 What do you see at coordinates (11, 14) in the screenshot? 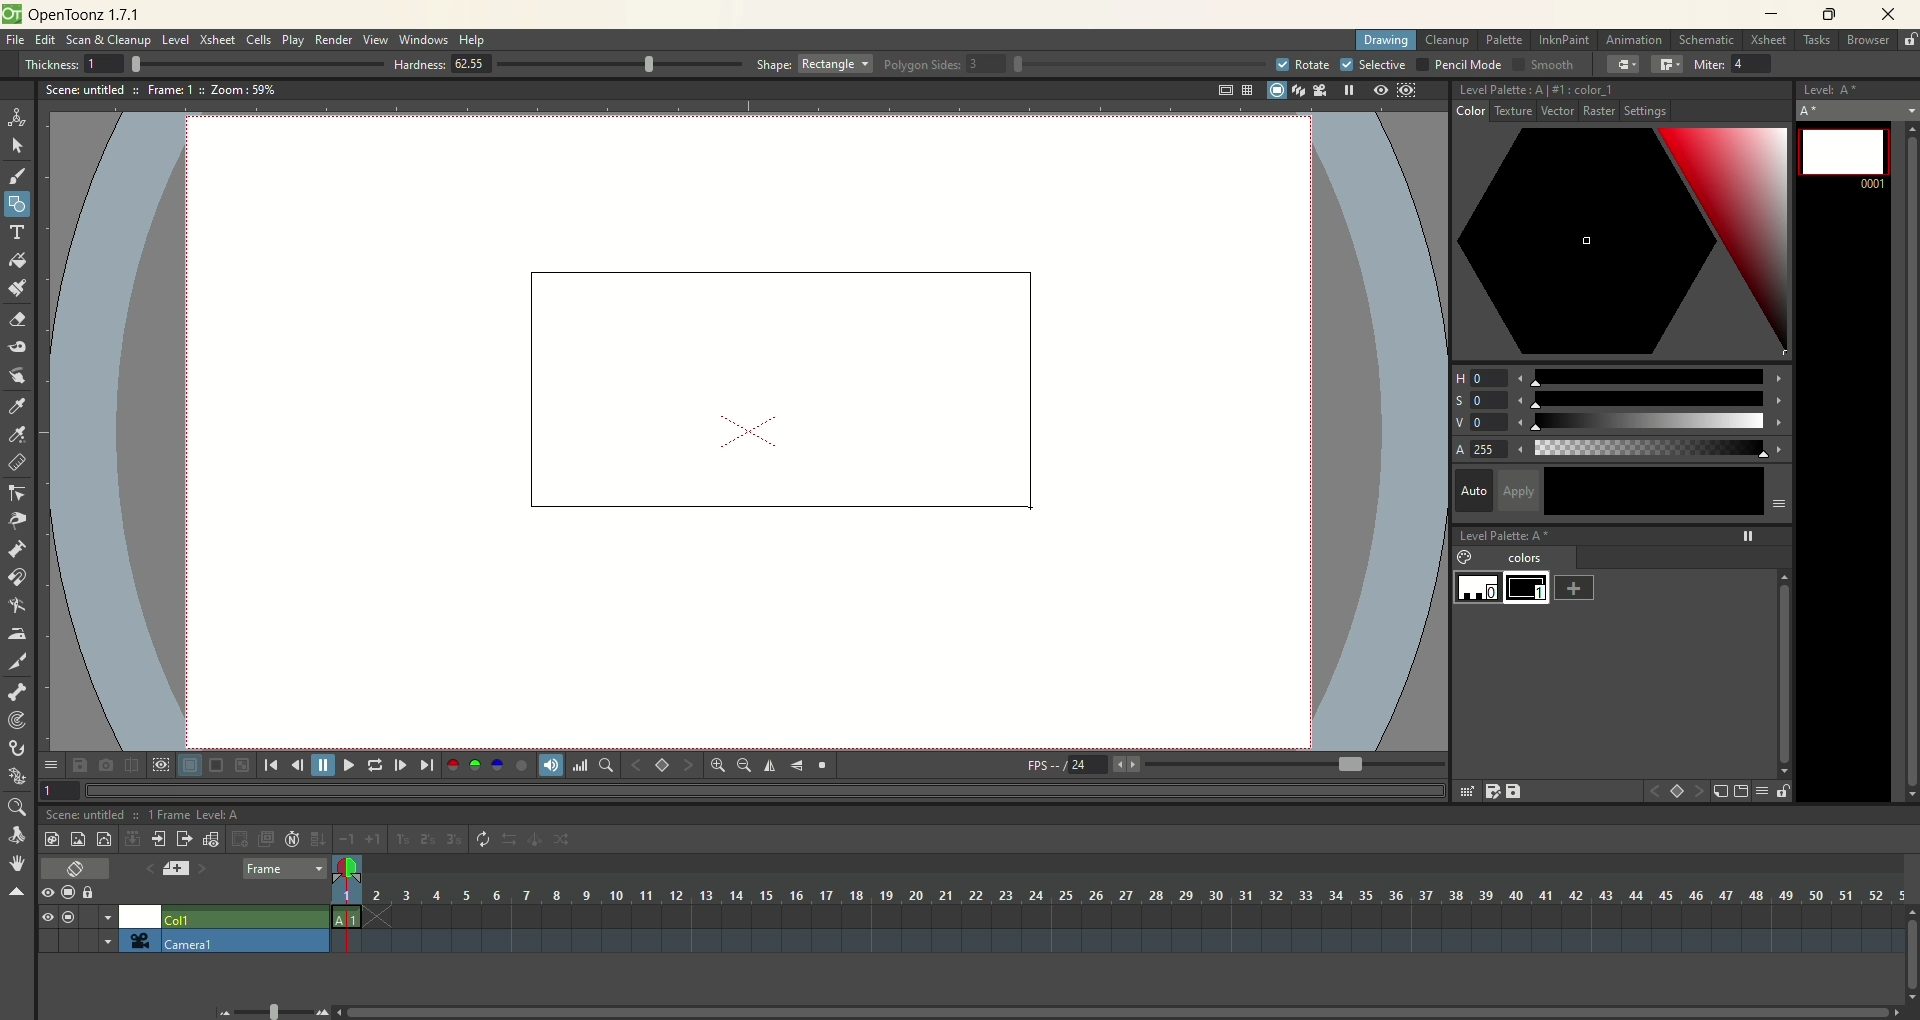
I see `logo` at bounding box center [11, 14].